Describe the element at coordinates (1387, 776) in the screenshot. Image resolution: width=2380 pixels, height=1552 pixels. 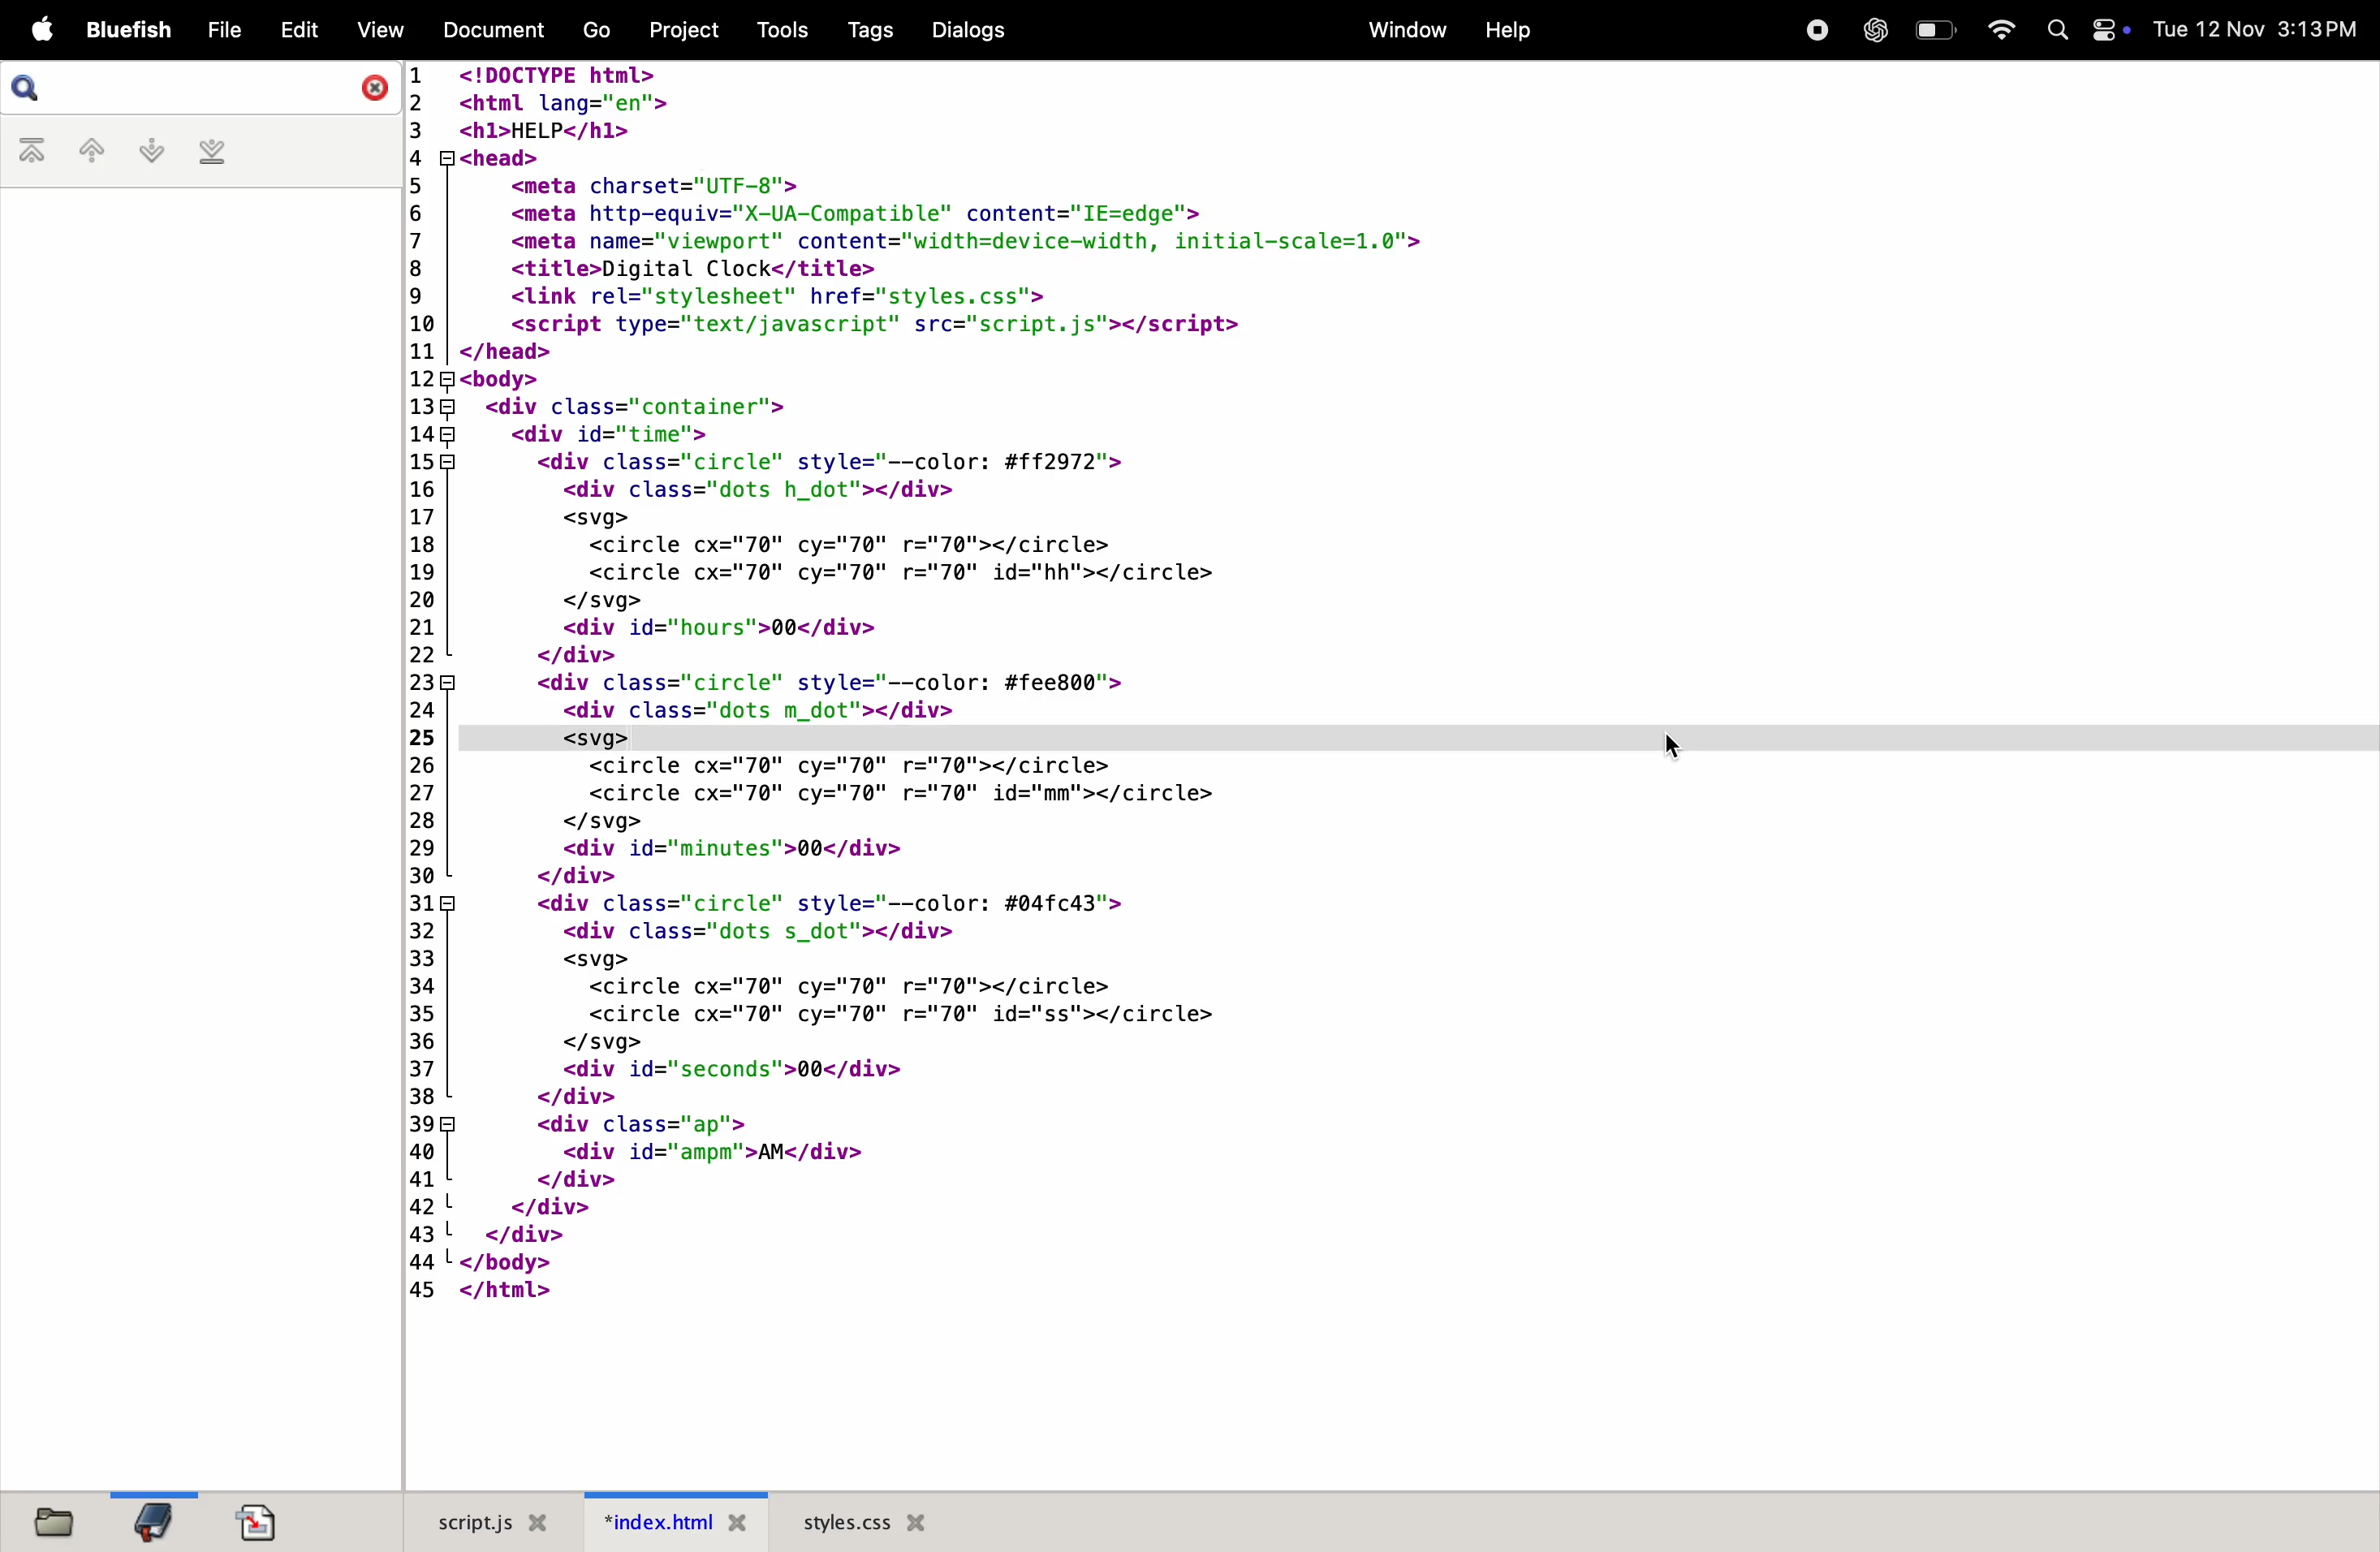
I see `code using html, css, javascript to build a digital clock. The code contains <head> that has a <title> <link> and <script type>. <Body> contains different <id> and <class>` at that location.